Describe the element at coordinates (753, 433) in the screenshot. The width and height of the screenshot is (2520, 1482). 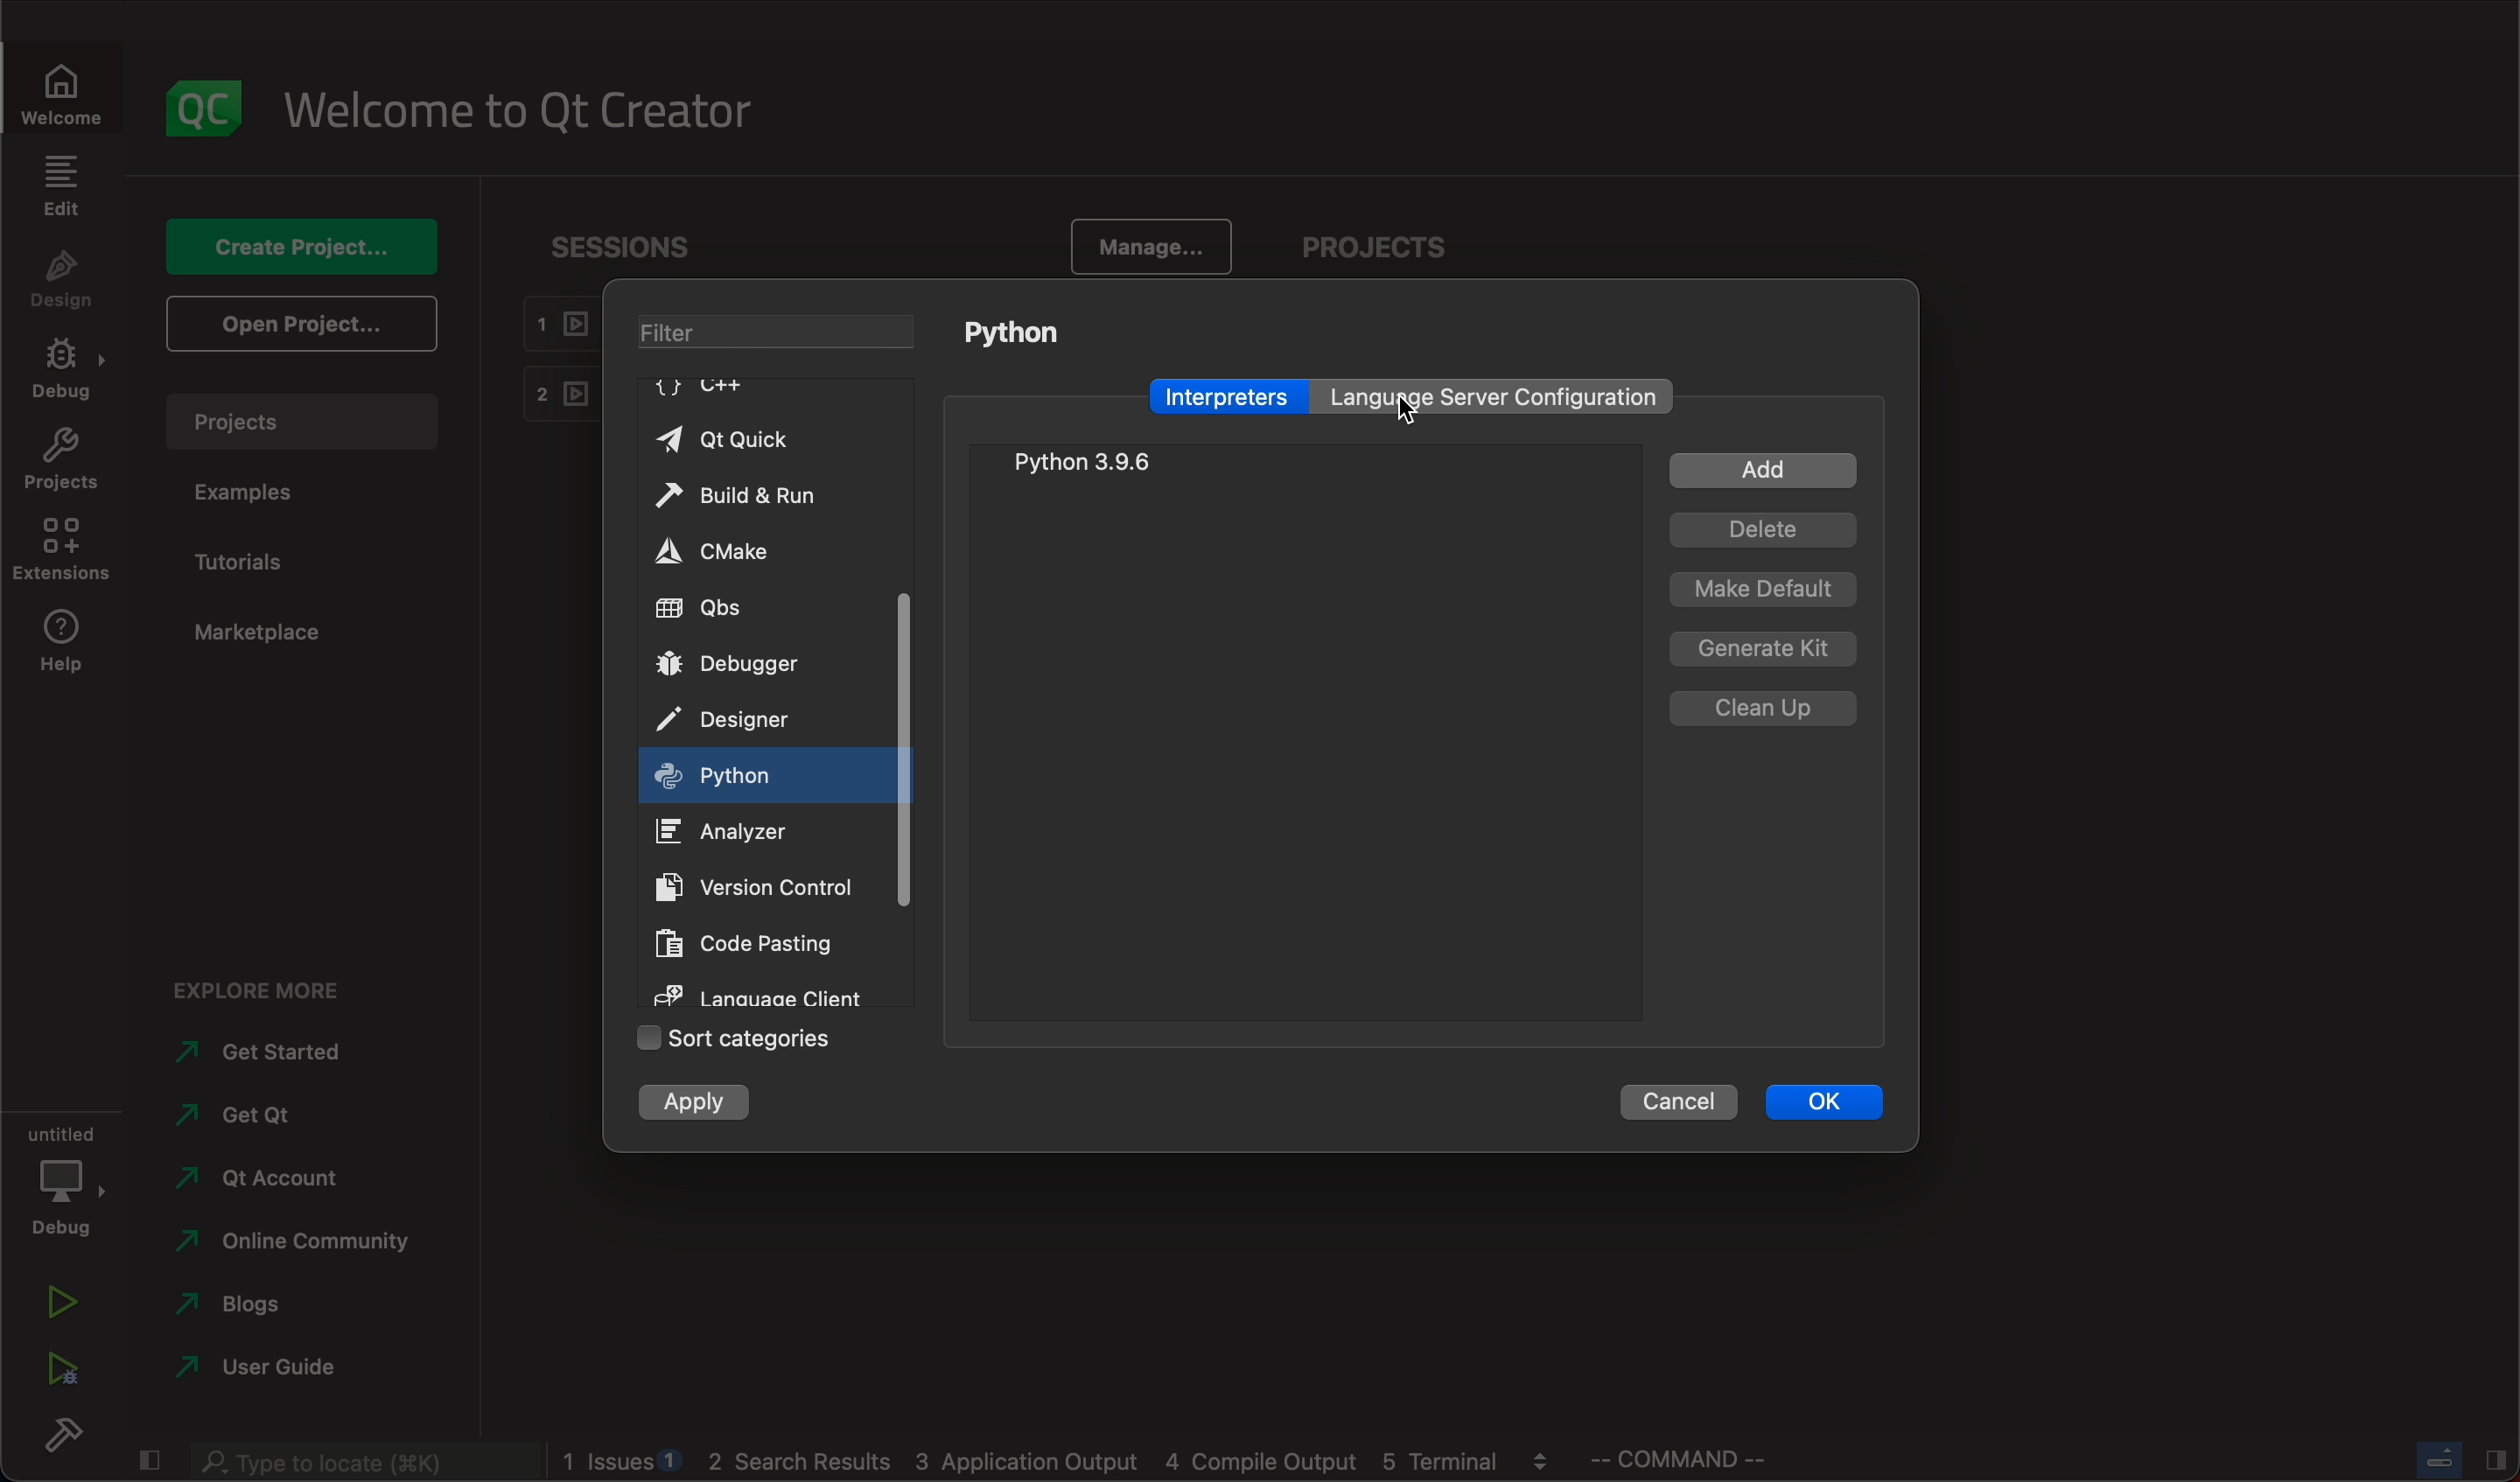
I see `qt quick` at that location.